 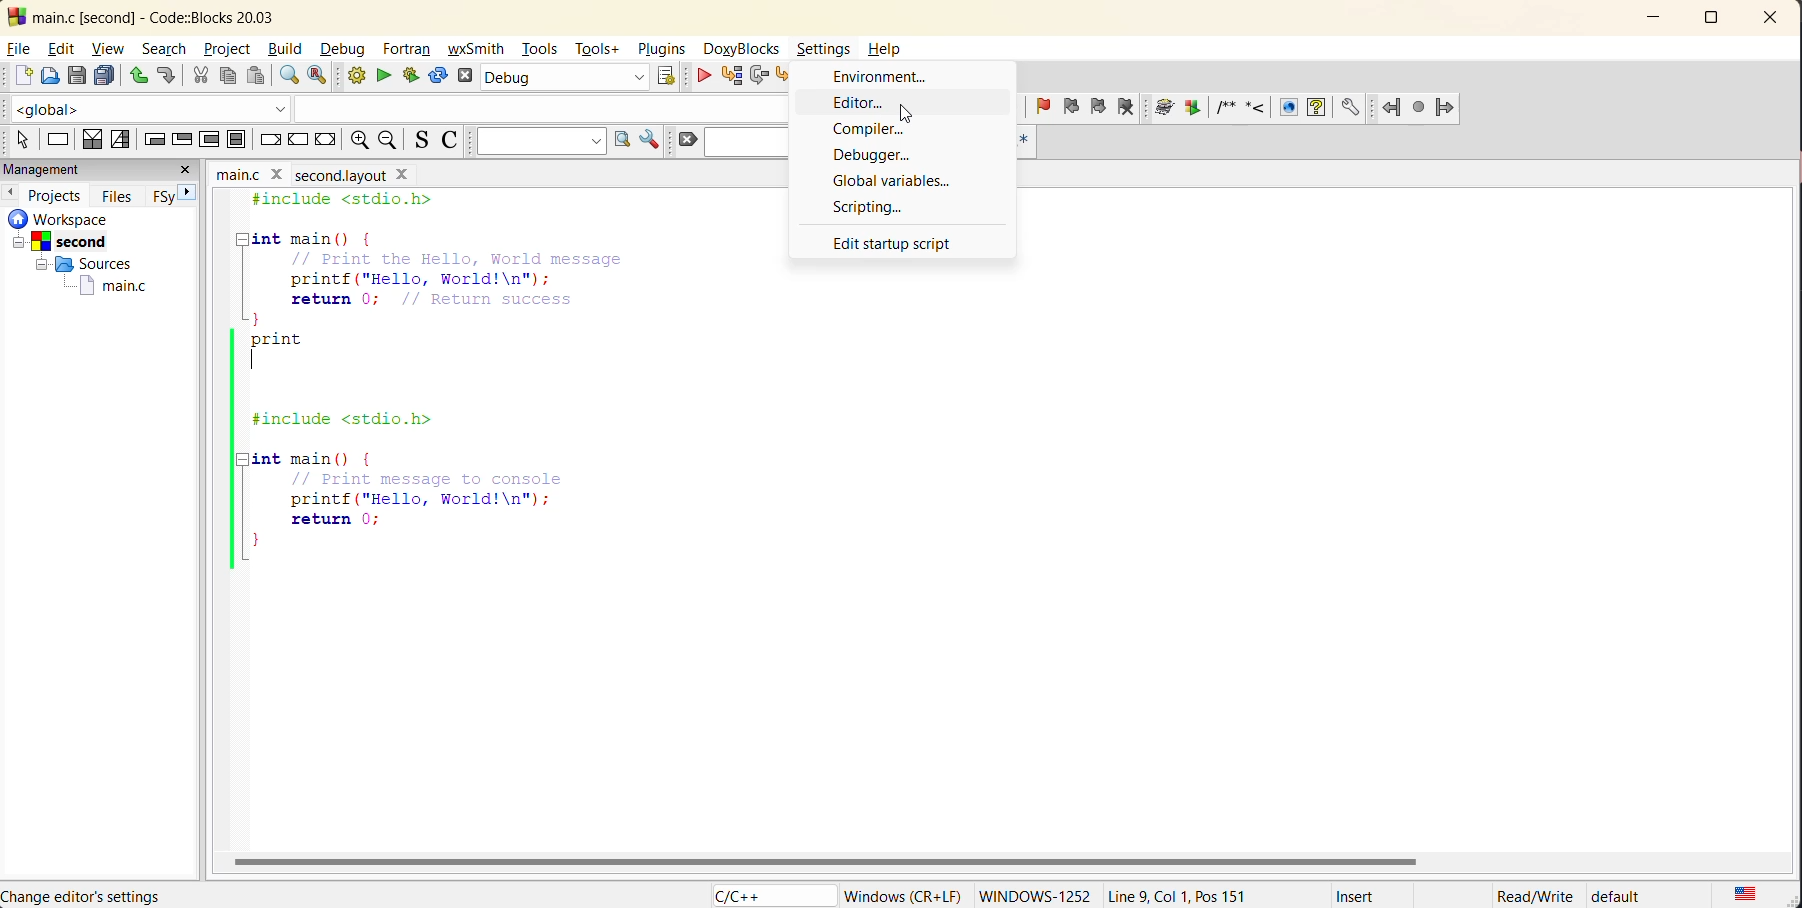 I want to click on close, so click(x=187, y=169).